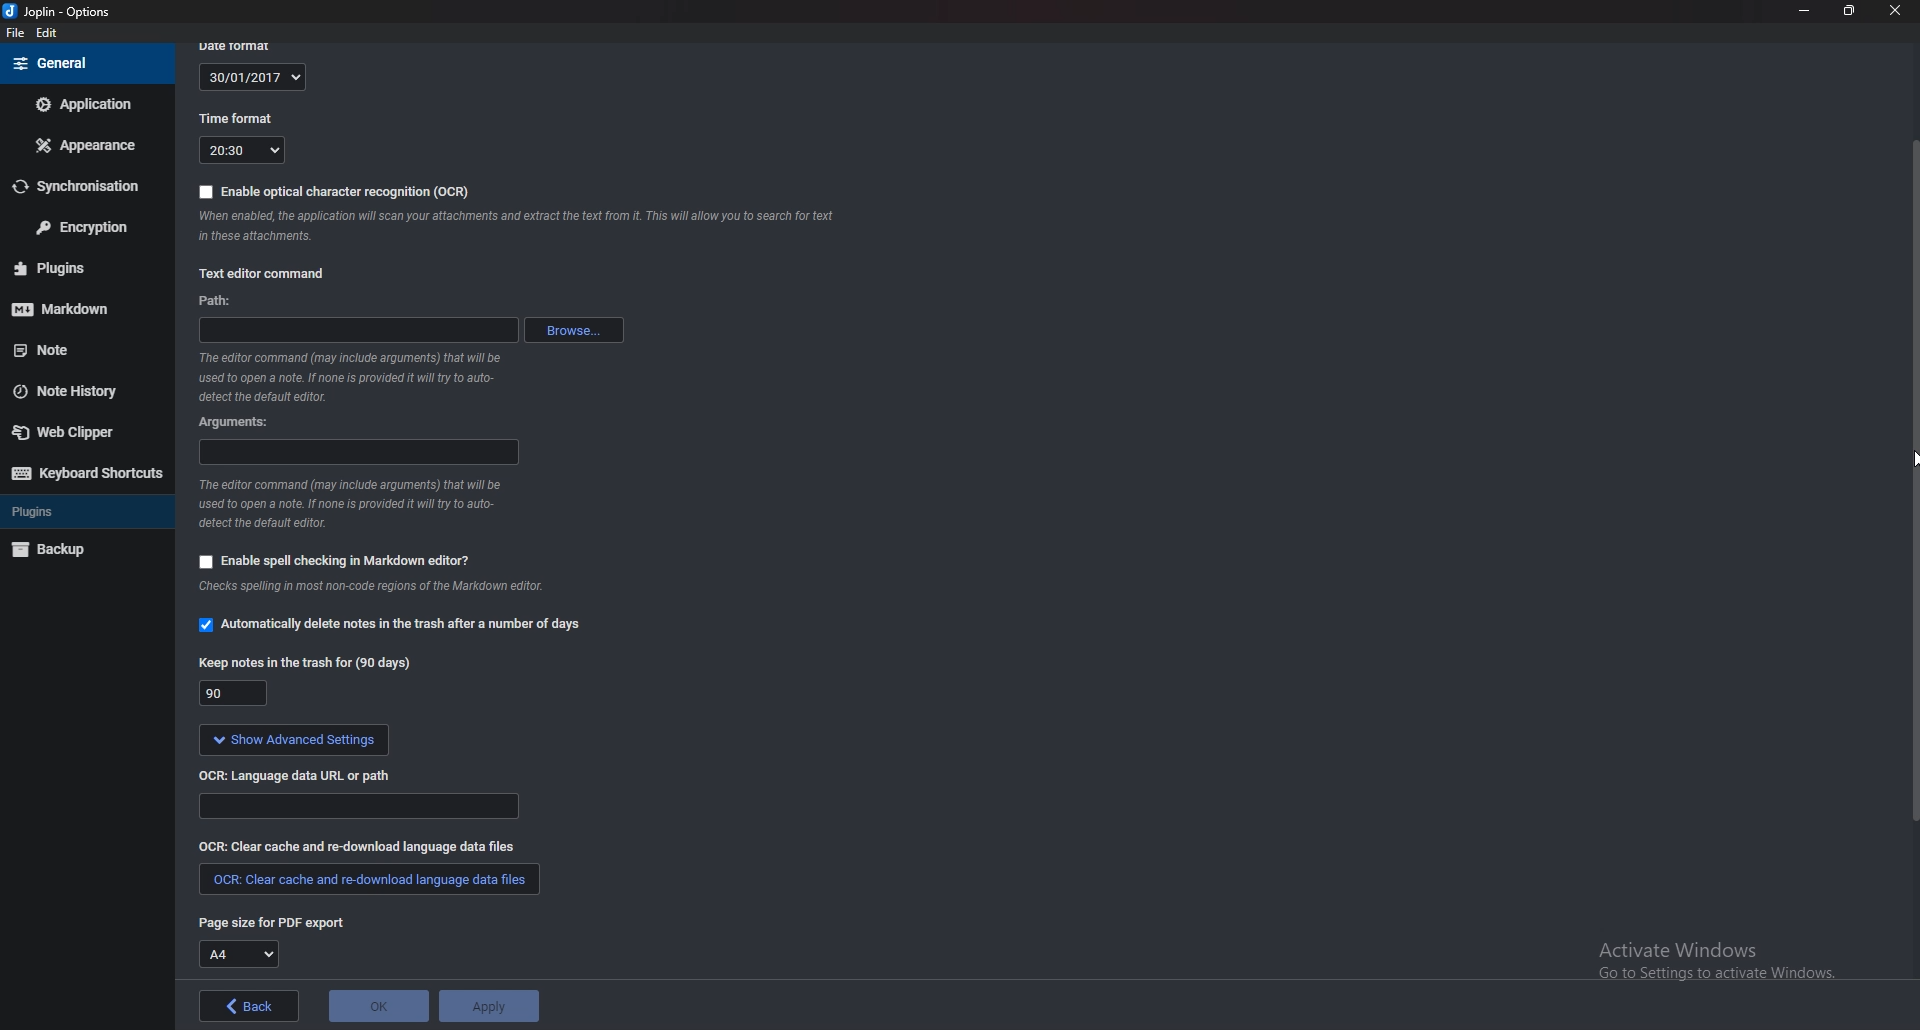 The width and height of the screenshot is (1920, 1030). What do you see at coordinates (371, 587) in the screenshot?
I see `Info on spell check` at bounding box center [371, 587].